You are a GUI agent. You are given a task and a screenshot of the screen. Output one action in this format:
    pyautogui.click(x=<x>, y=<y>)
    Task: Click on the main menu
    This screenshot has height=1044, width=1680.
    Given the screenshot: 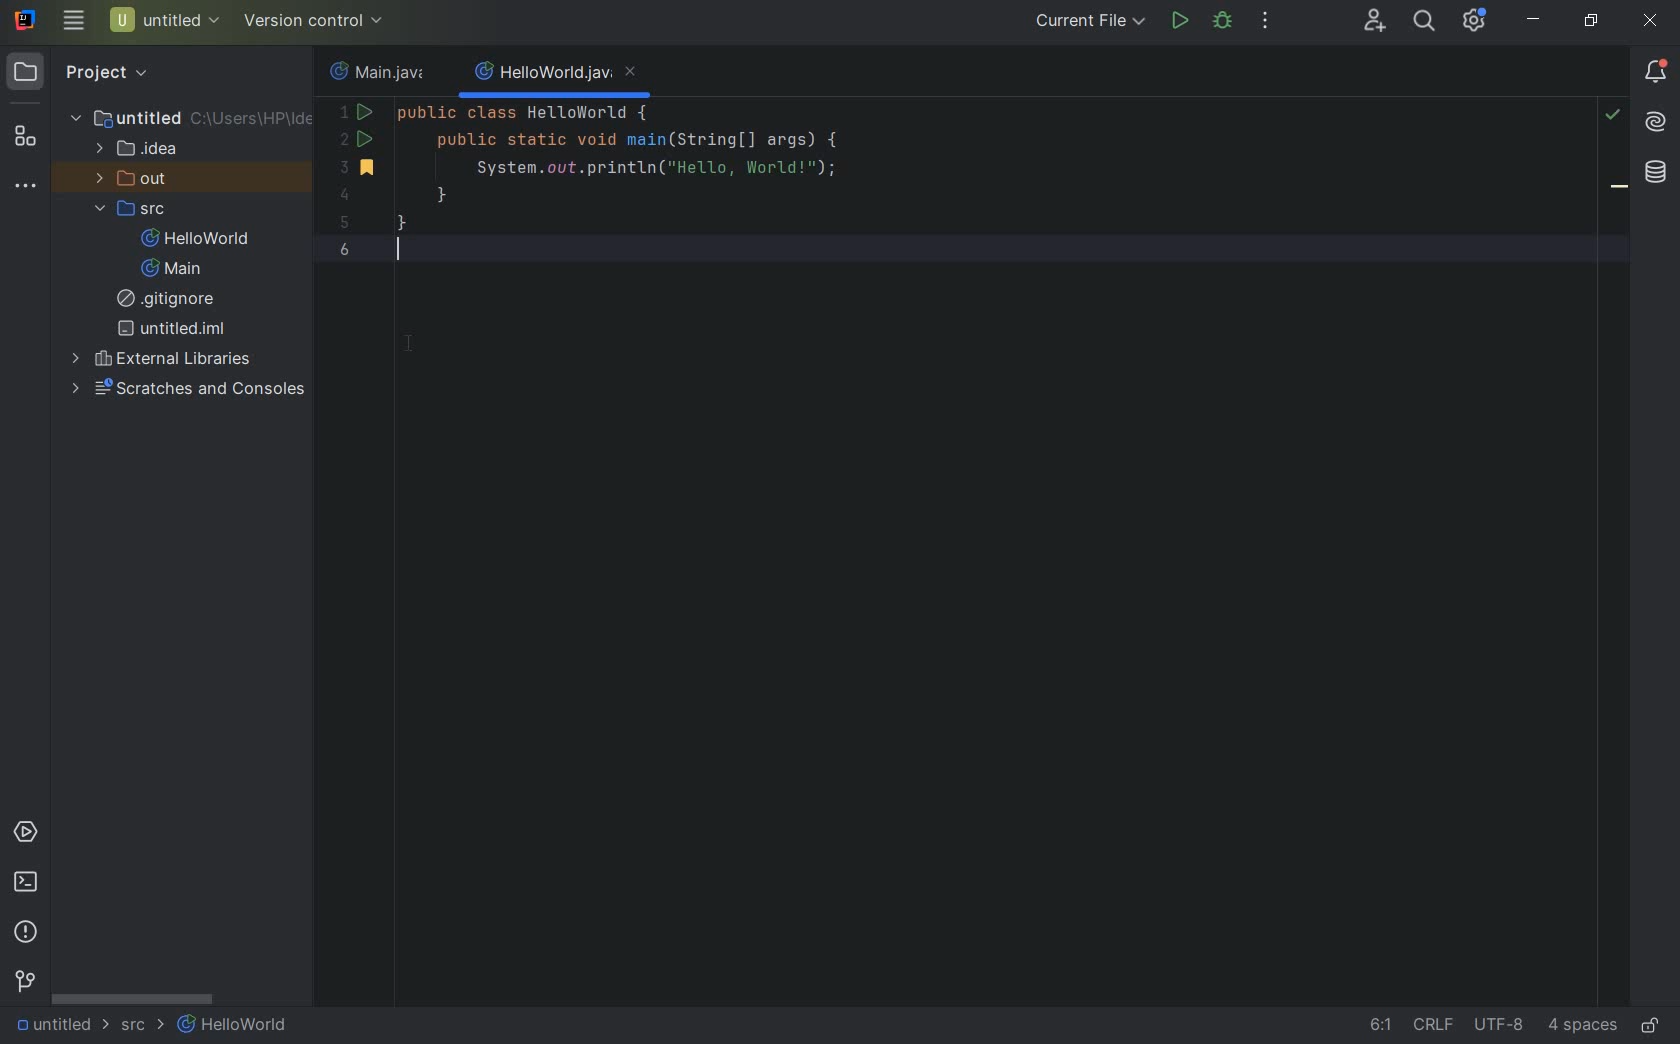 What is the action you would take?
    pyautogui.click(x=72, y=21)
    